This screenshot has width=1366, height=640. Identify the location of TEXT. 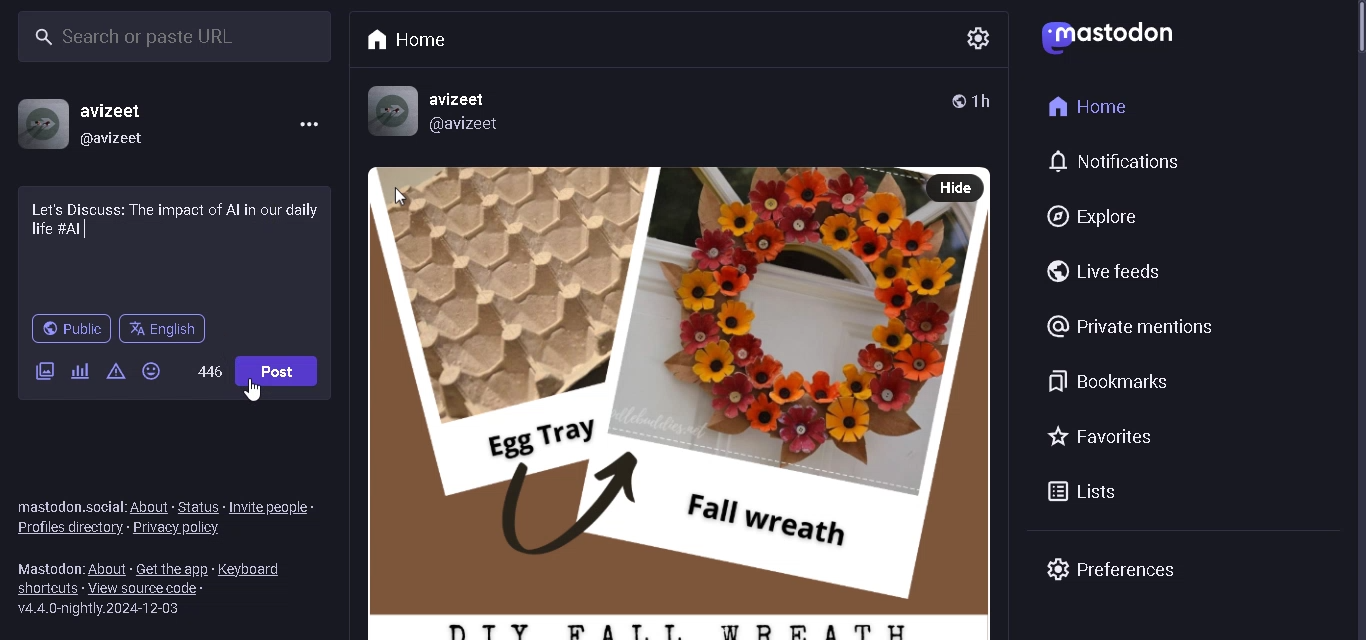
(49, 566).